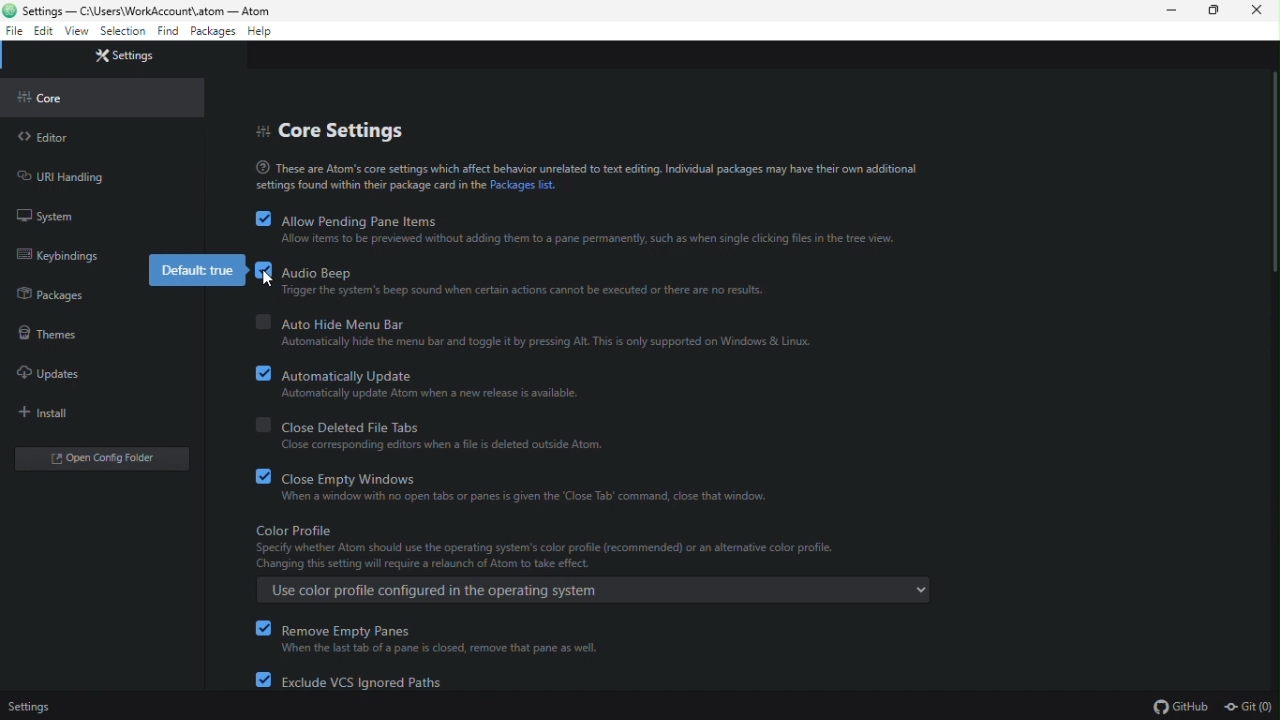  What do you see at coordinates (526, 292) in the screenshot?
I see `Trigger the system's beep sound when certain actions cannot be executed or there are no results.` at bounding box center [526, 292].